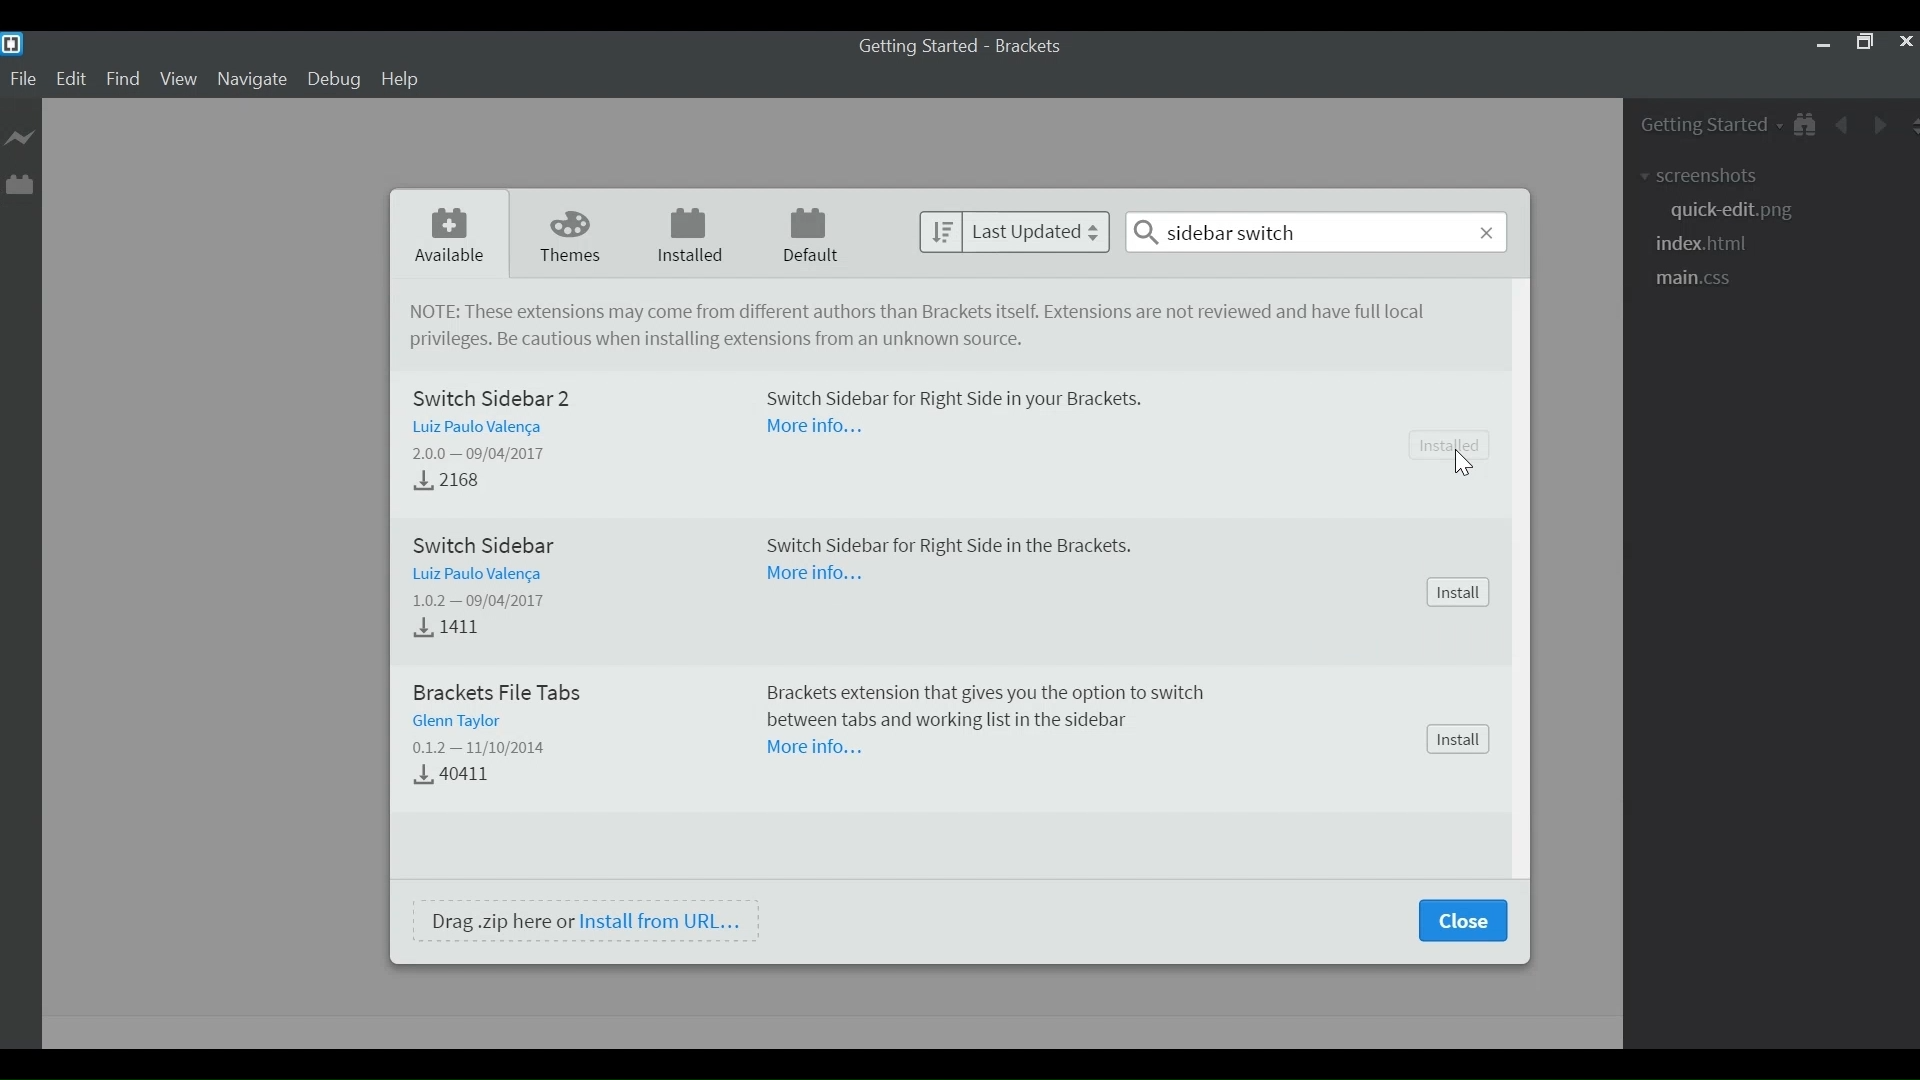 This screenshot has height=1080, width=1920. What do you see at coordinates (1876, 123) in the screenshot?
I see `Navigate Forward` at bounding box center [1876, 123].